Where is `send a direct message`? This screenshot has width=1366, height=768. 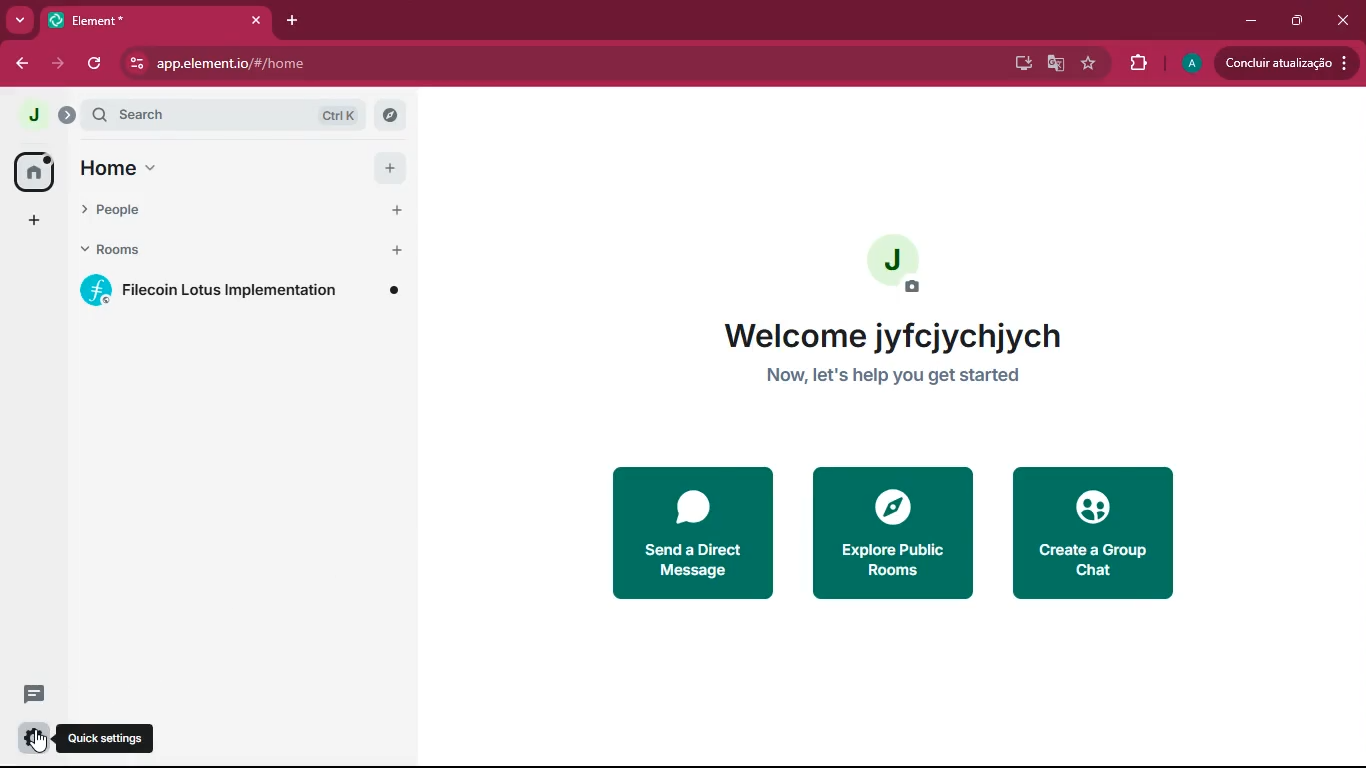 send a direct message is located at coordinates (689, 530).